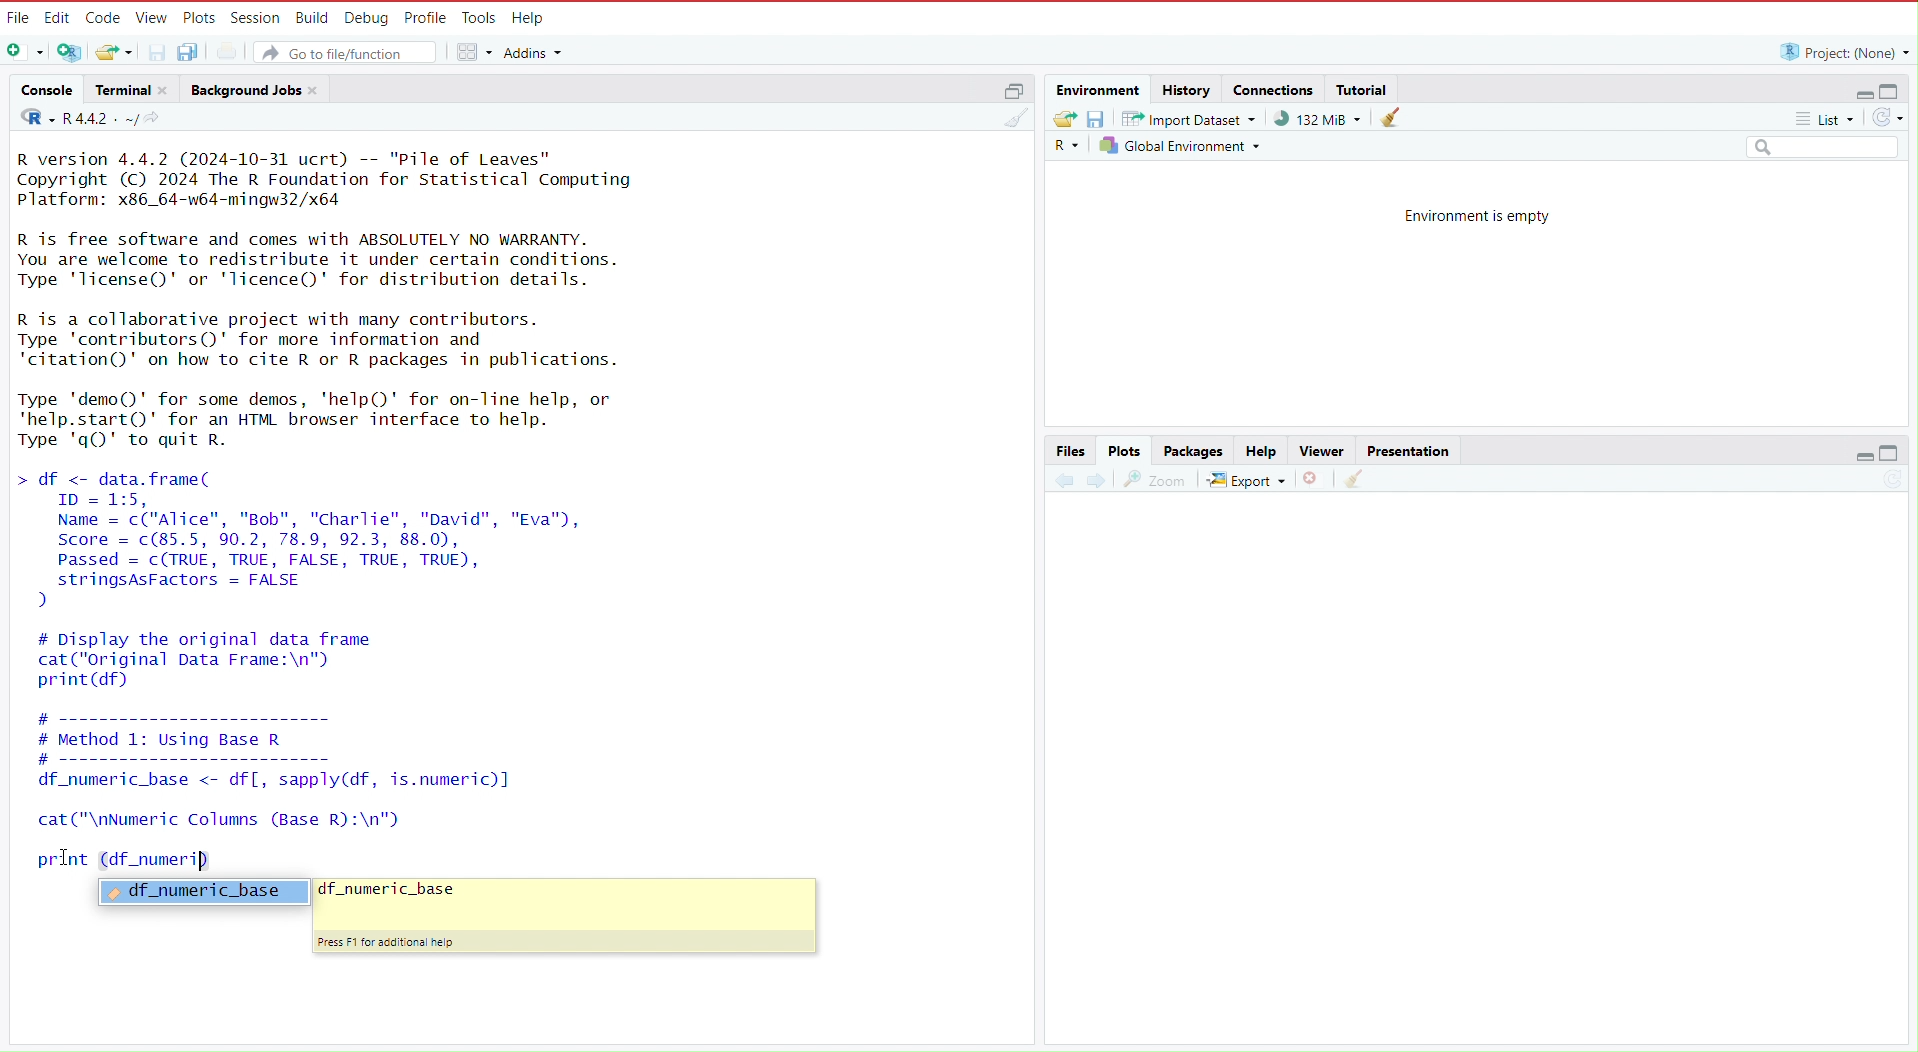 The width and height of the screenshot is (1918, 1052). What do you see at coordinates (535, 51) in the screenshot?
I see `addins` at bounding box center [535, 51].